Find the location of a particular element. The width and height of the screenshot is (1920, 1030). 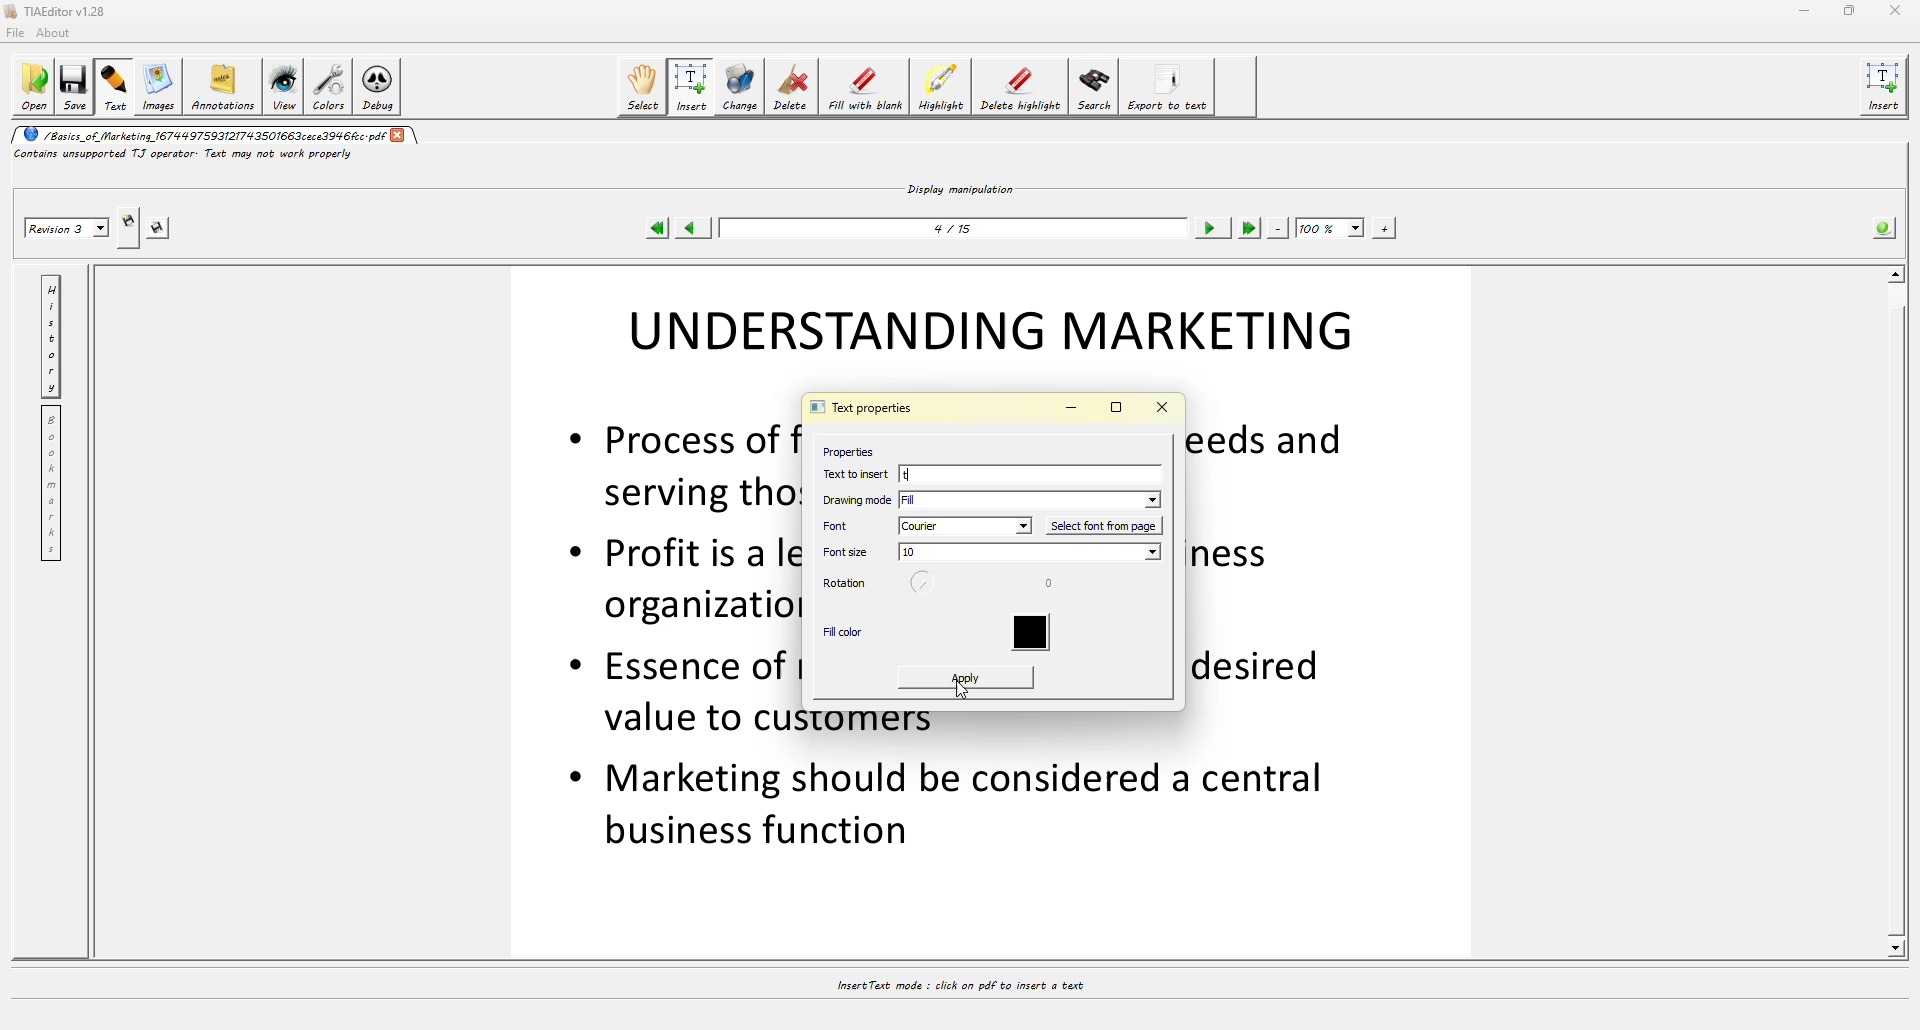

scroll down is located at coordinates (1894, 947).